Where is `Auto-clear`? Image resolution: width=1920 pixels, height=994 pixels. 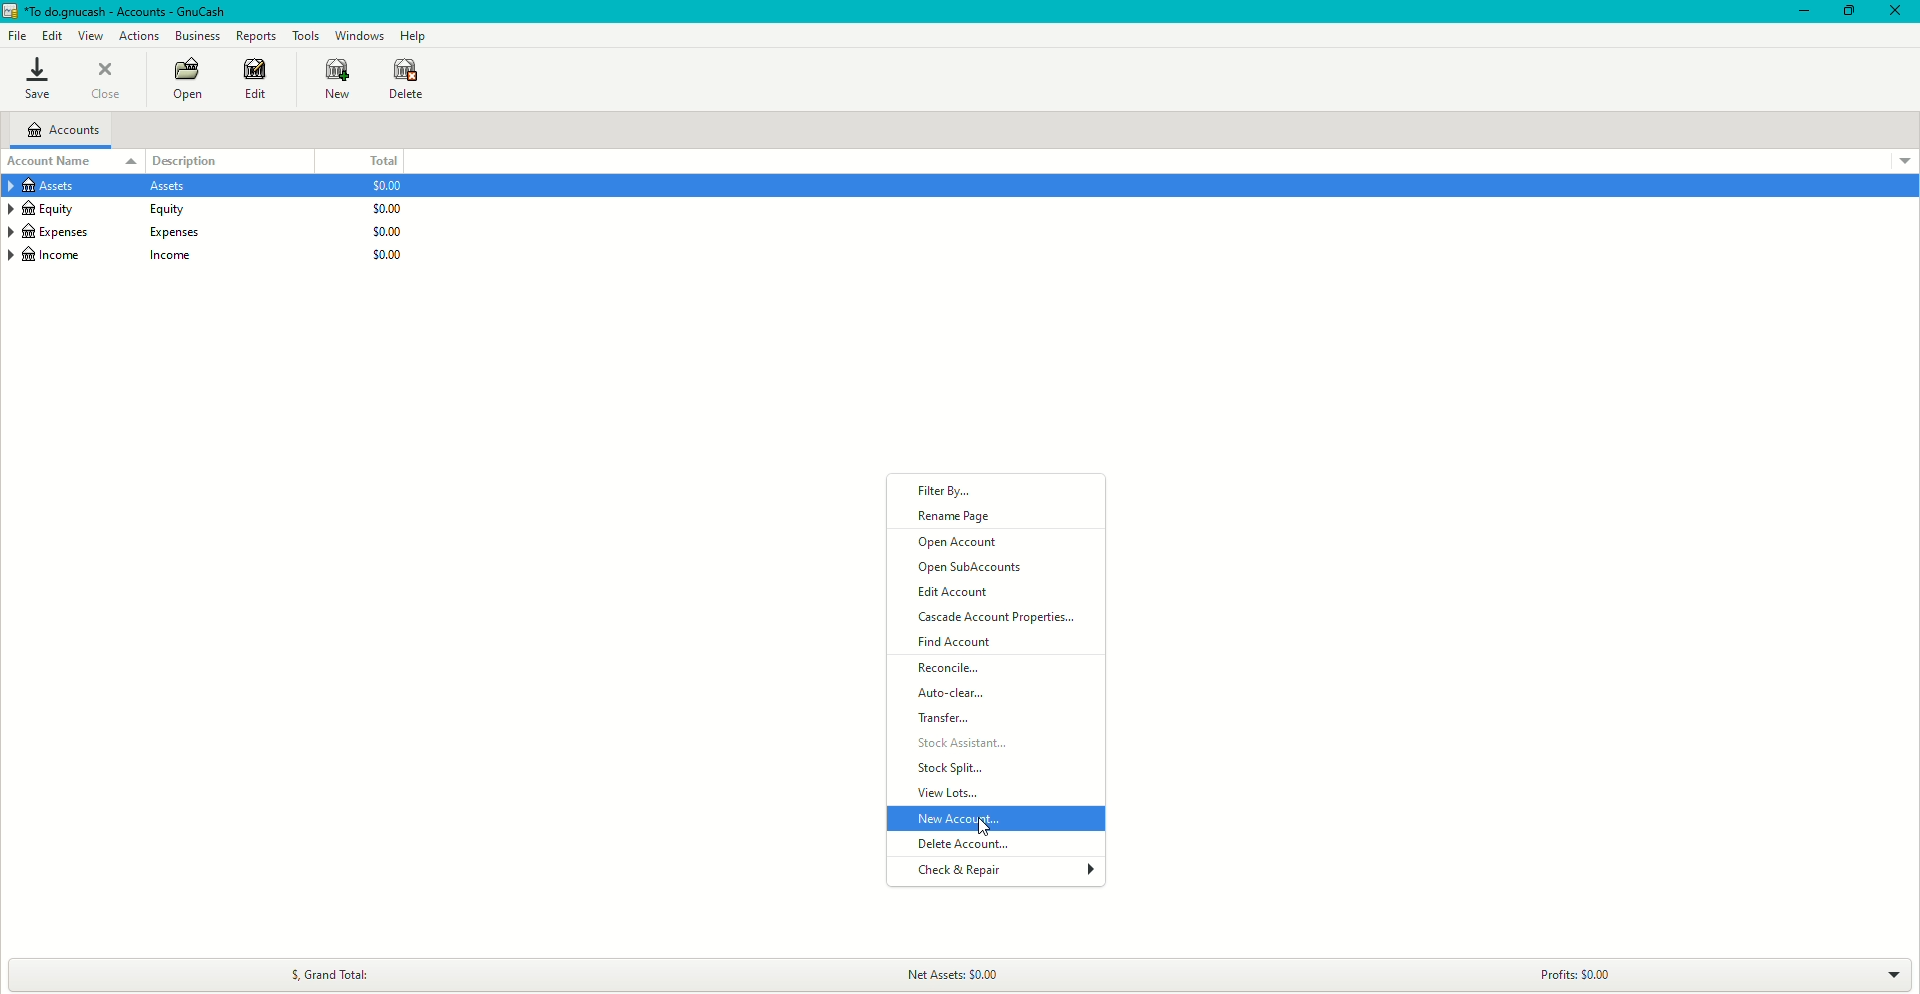 Auto-clear is located at coordinates (953, 694).